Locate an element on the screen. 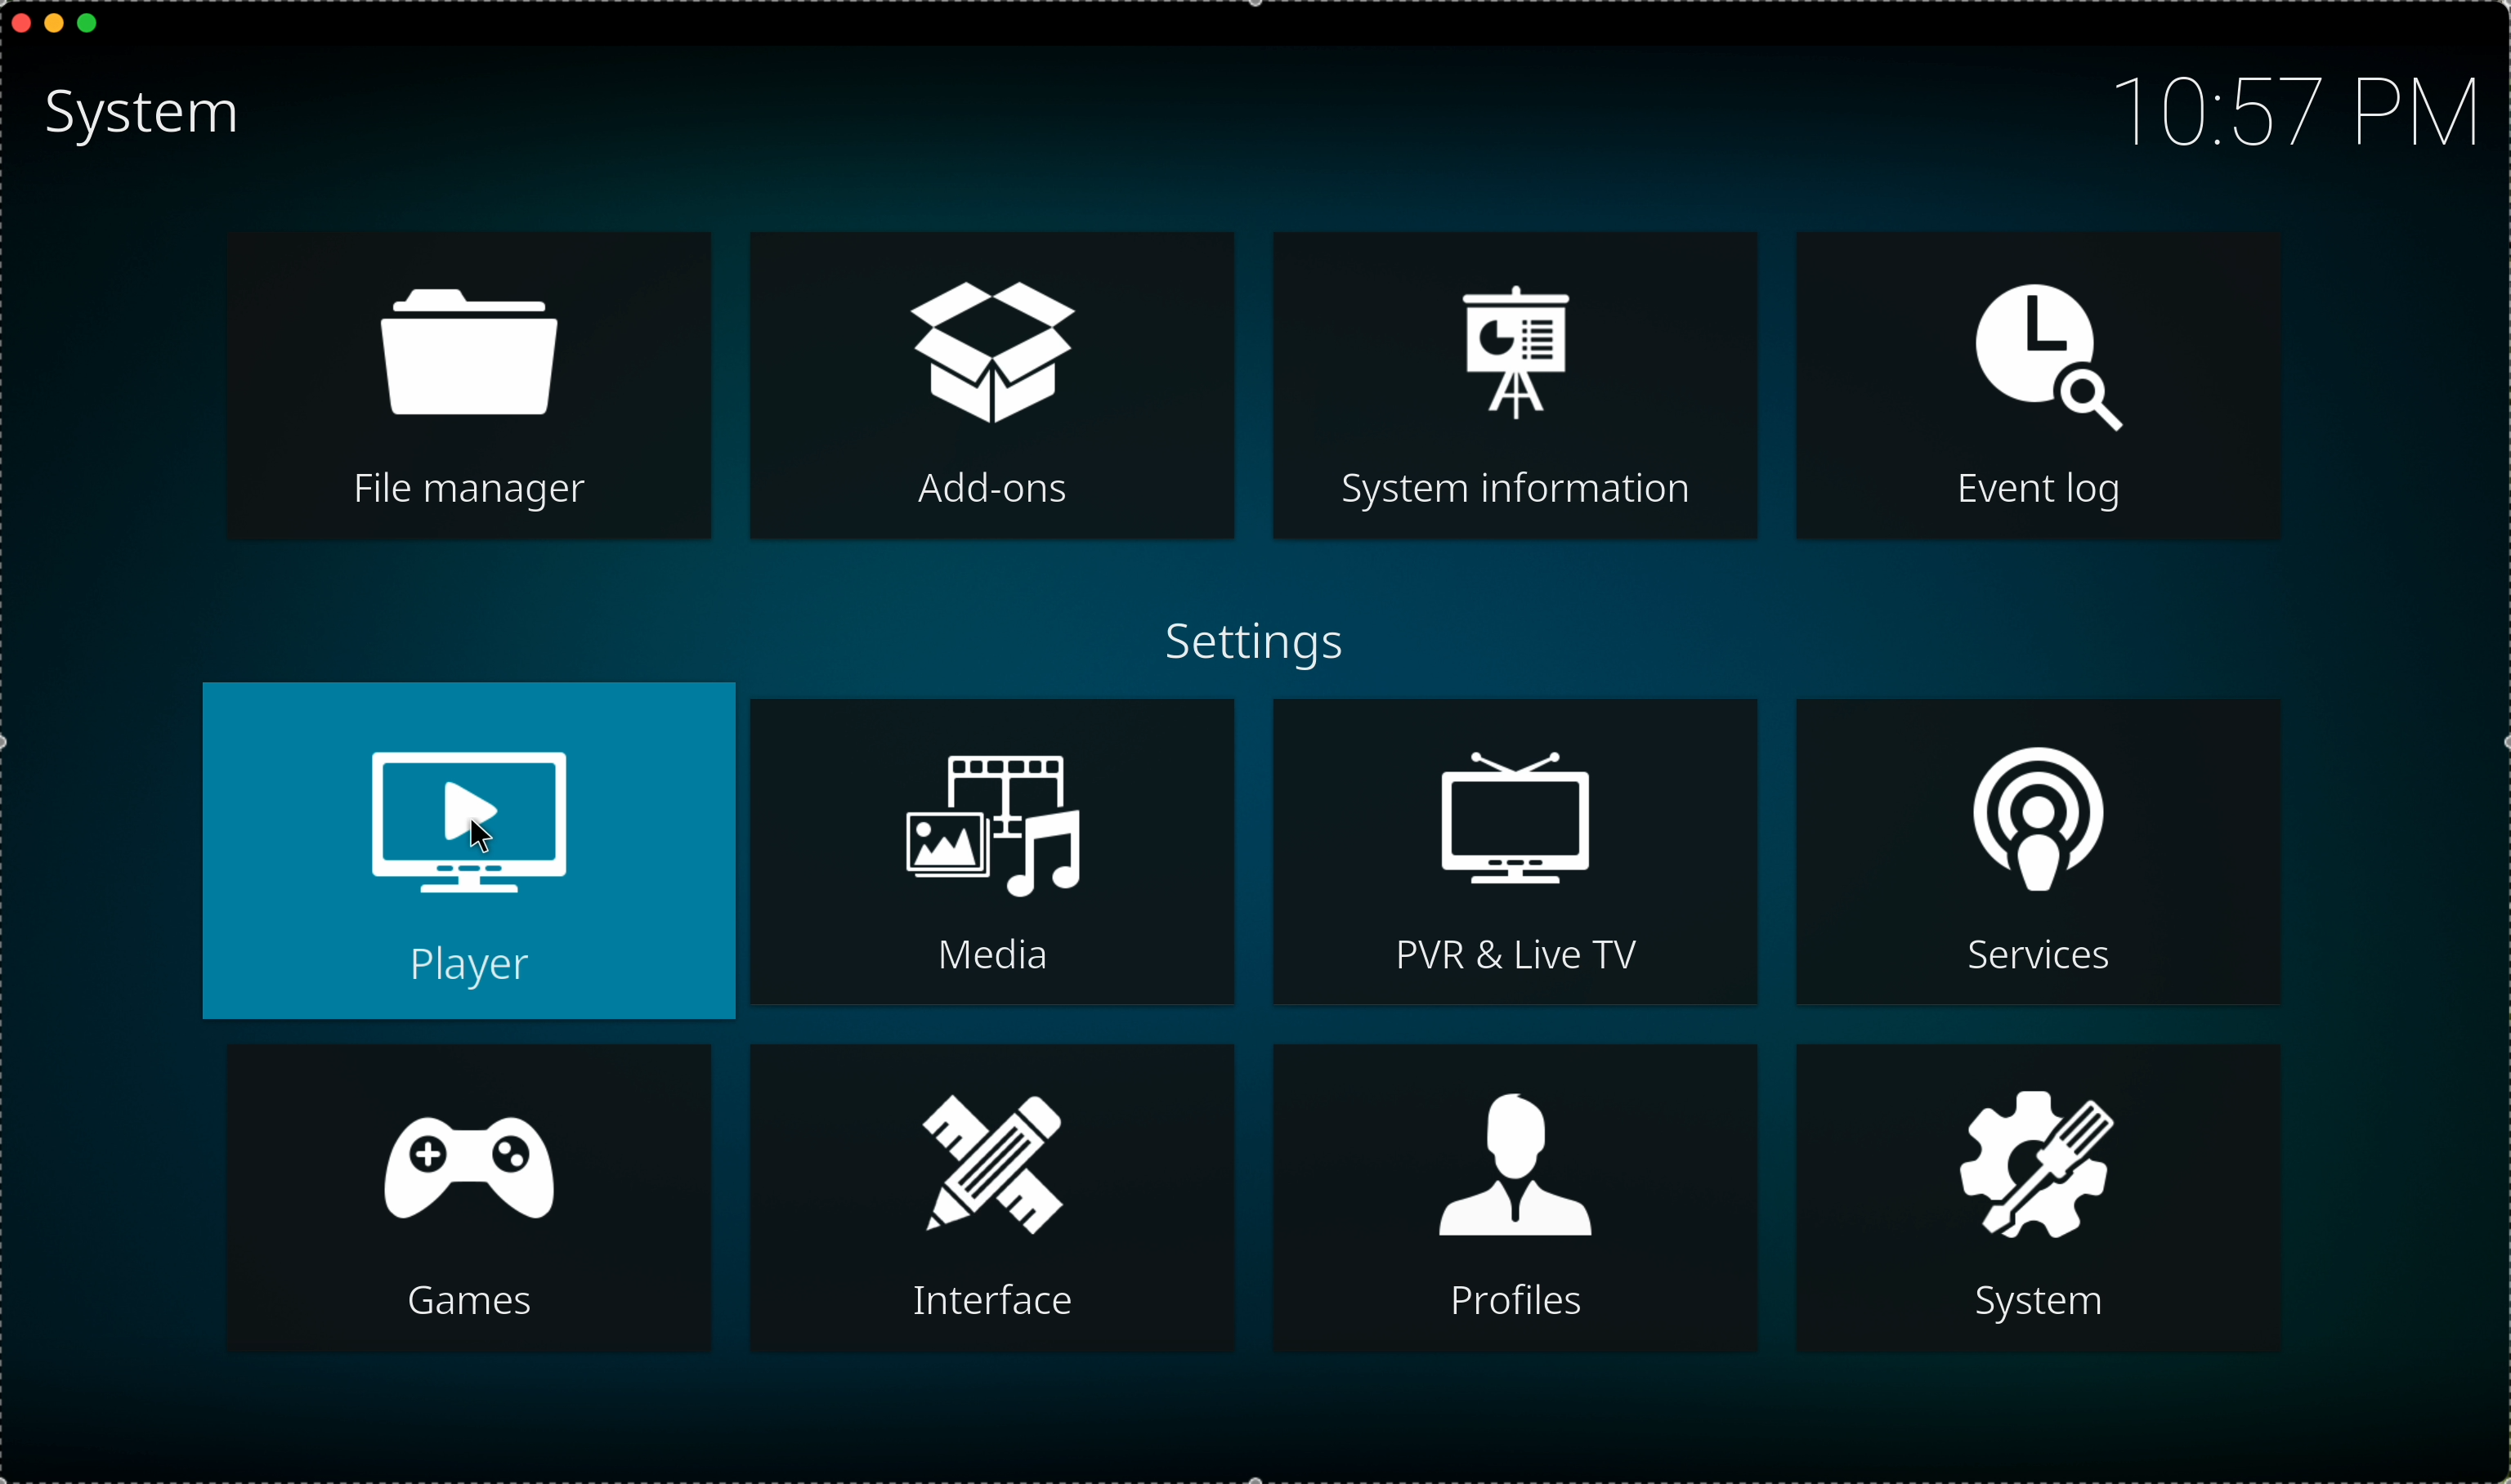 This screenshot has height=1484, width=2511. PVR & live tv is located at coordinates (1516, 857).